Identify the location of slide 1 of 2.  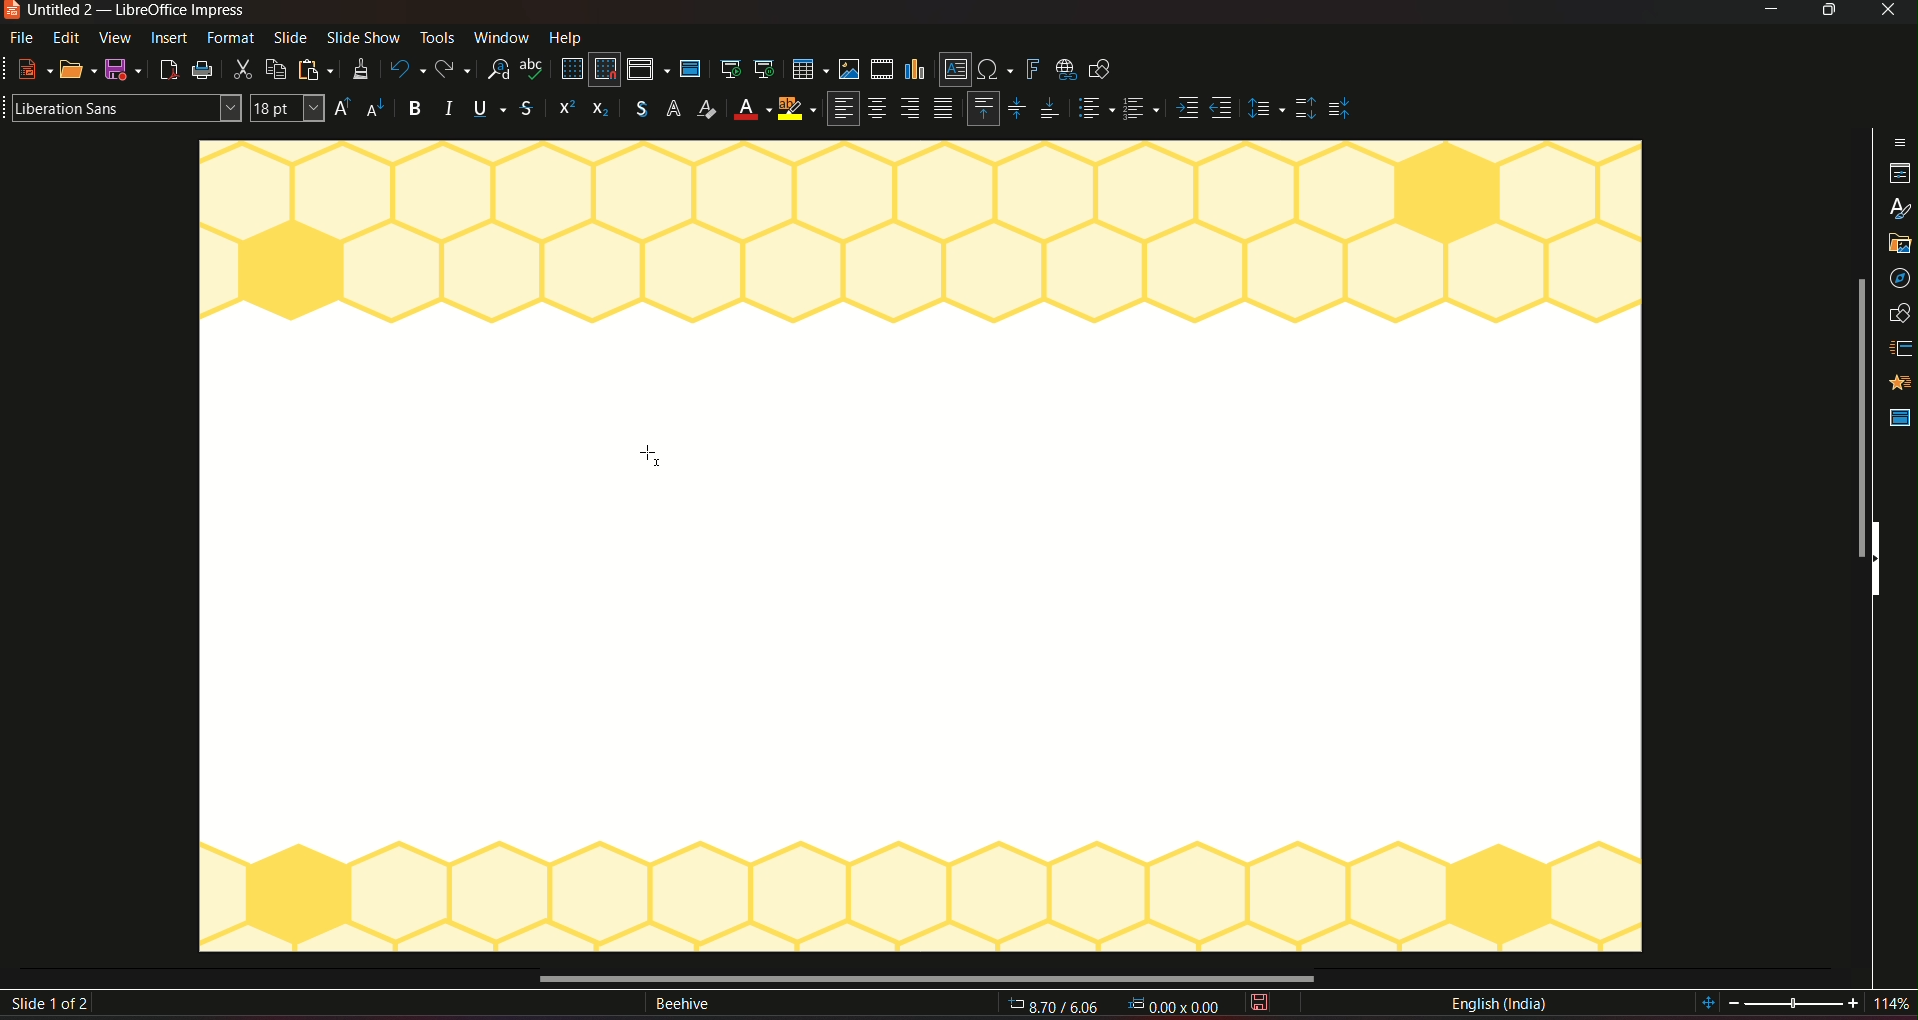
(54, 1005).